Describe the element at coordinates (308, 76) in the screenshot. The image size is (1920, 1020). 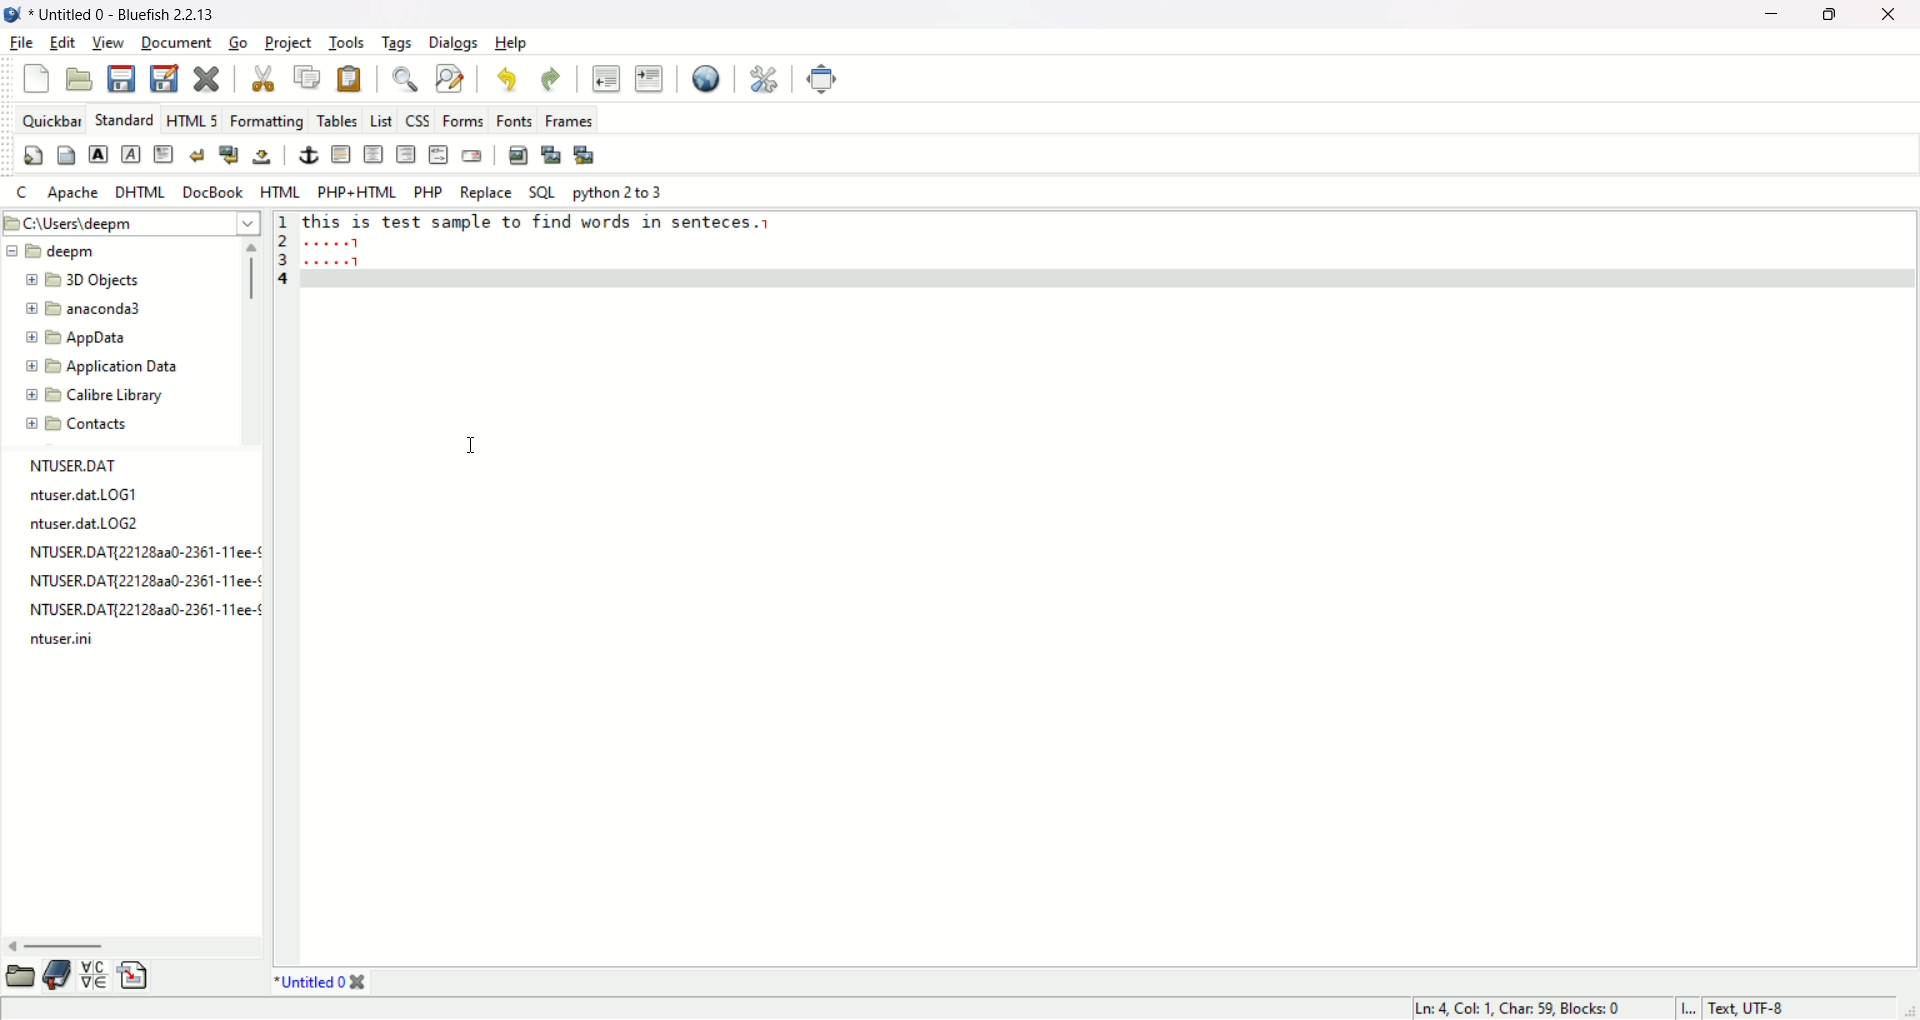
I see `copy` at that location.